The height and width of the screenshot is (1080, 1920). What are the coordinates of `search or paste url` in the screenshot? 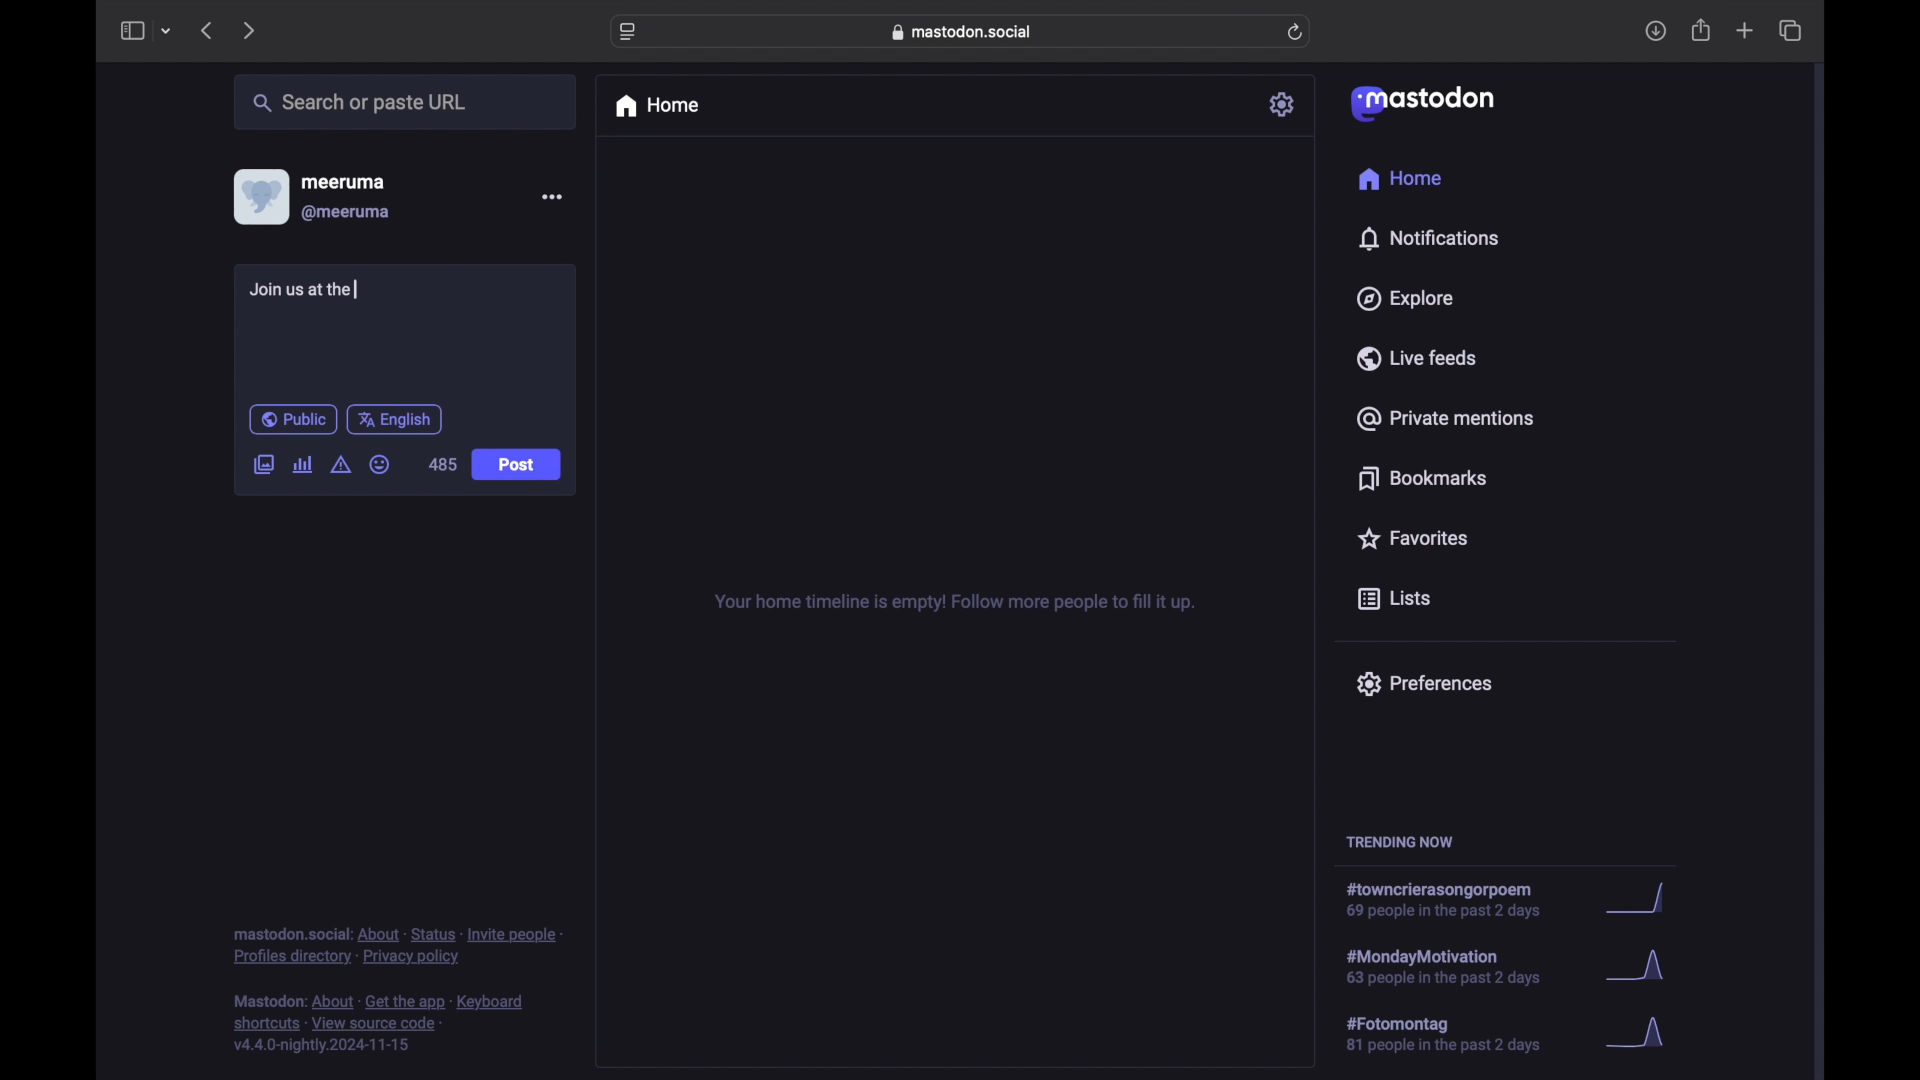 It's located at (359, 103).